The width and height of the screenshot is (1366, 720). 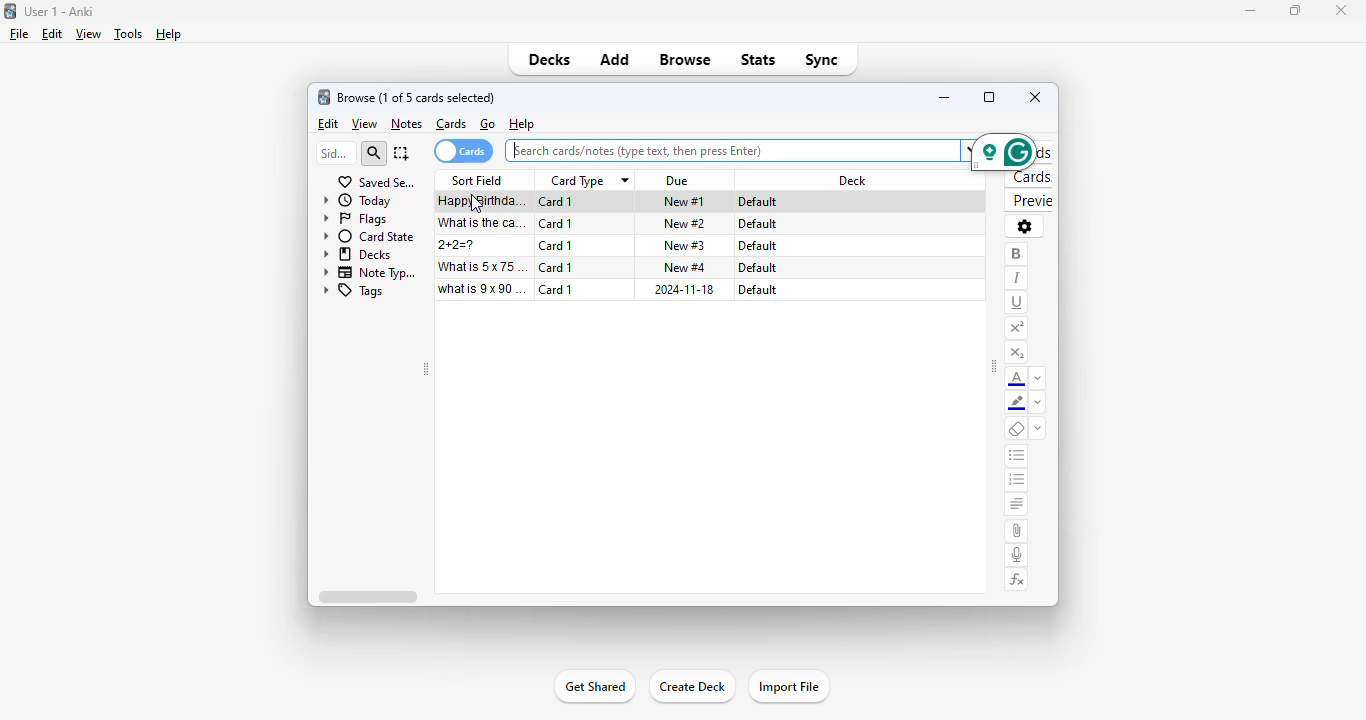 What do you see at coordinates (358, 254) in the screenshot?
I see `decks` at bounding box center [358, 254].